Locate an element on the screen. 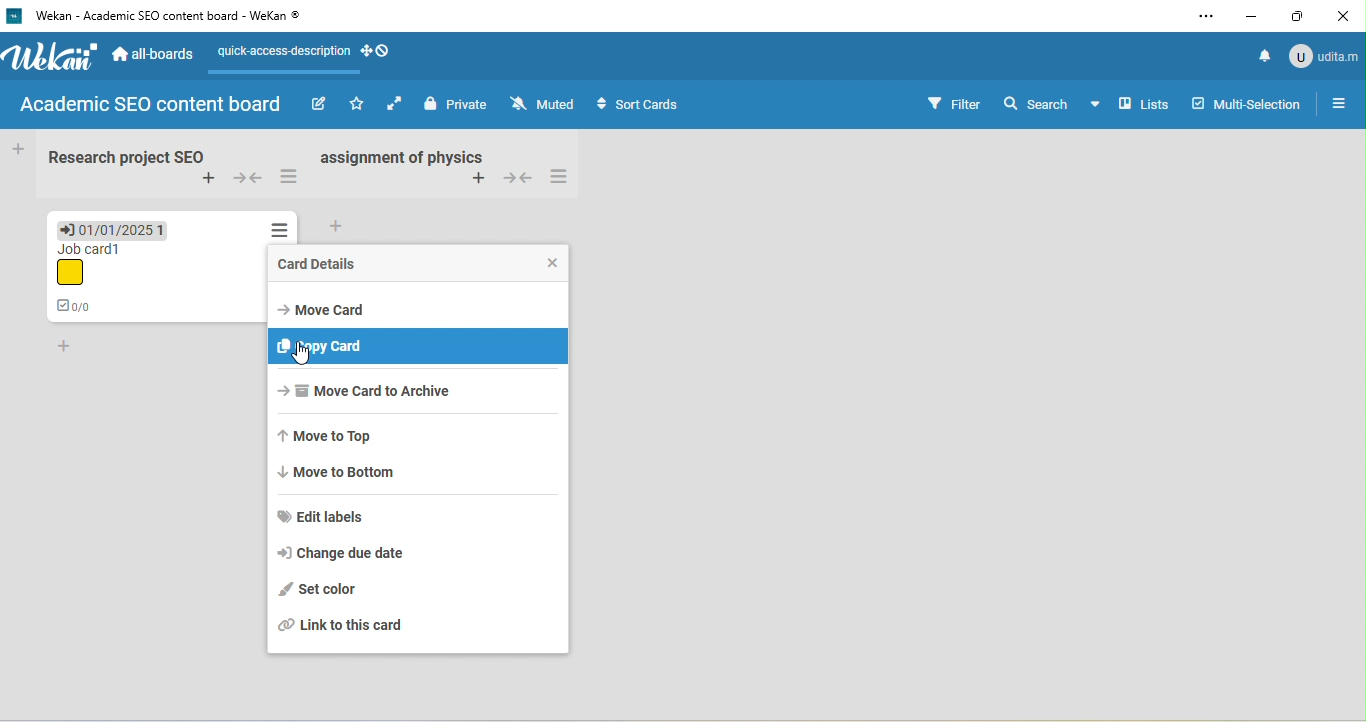  move to top is located at coordinates (334, 439).